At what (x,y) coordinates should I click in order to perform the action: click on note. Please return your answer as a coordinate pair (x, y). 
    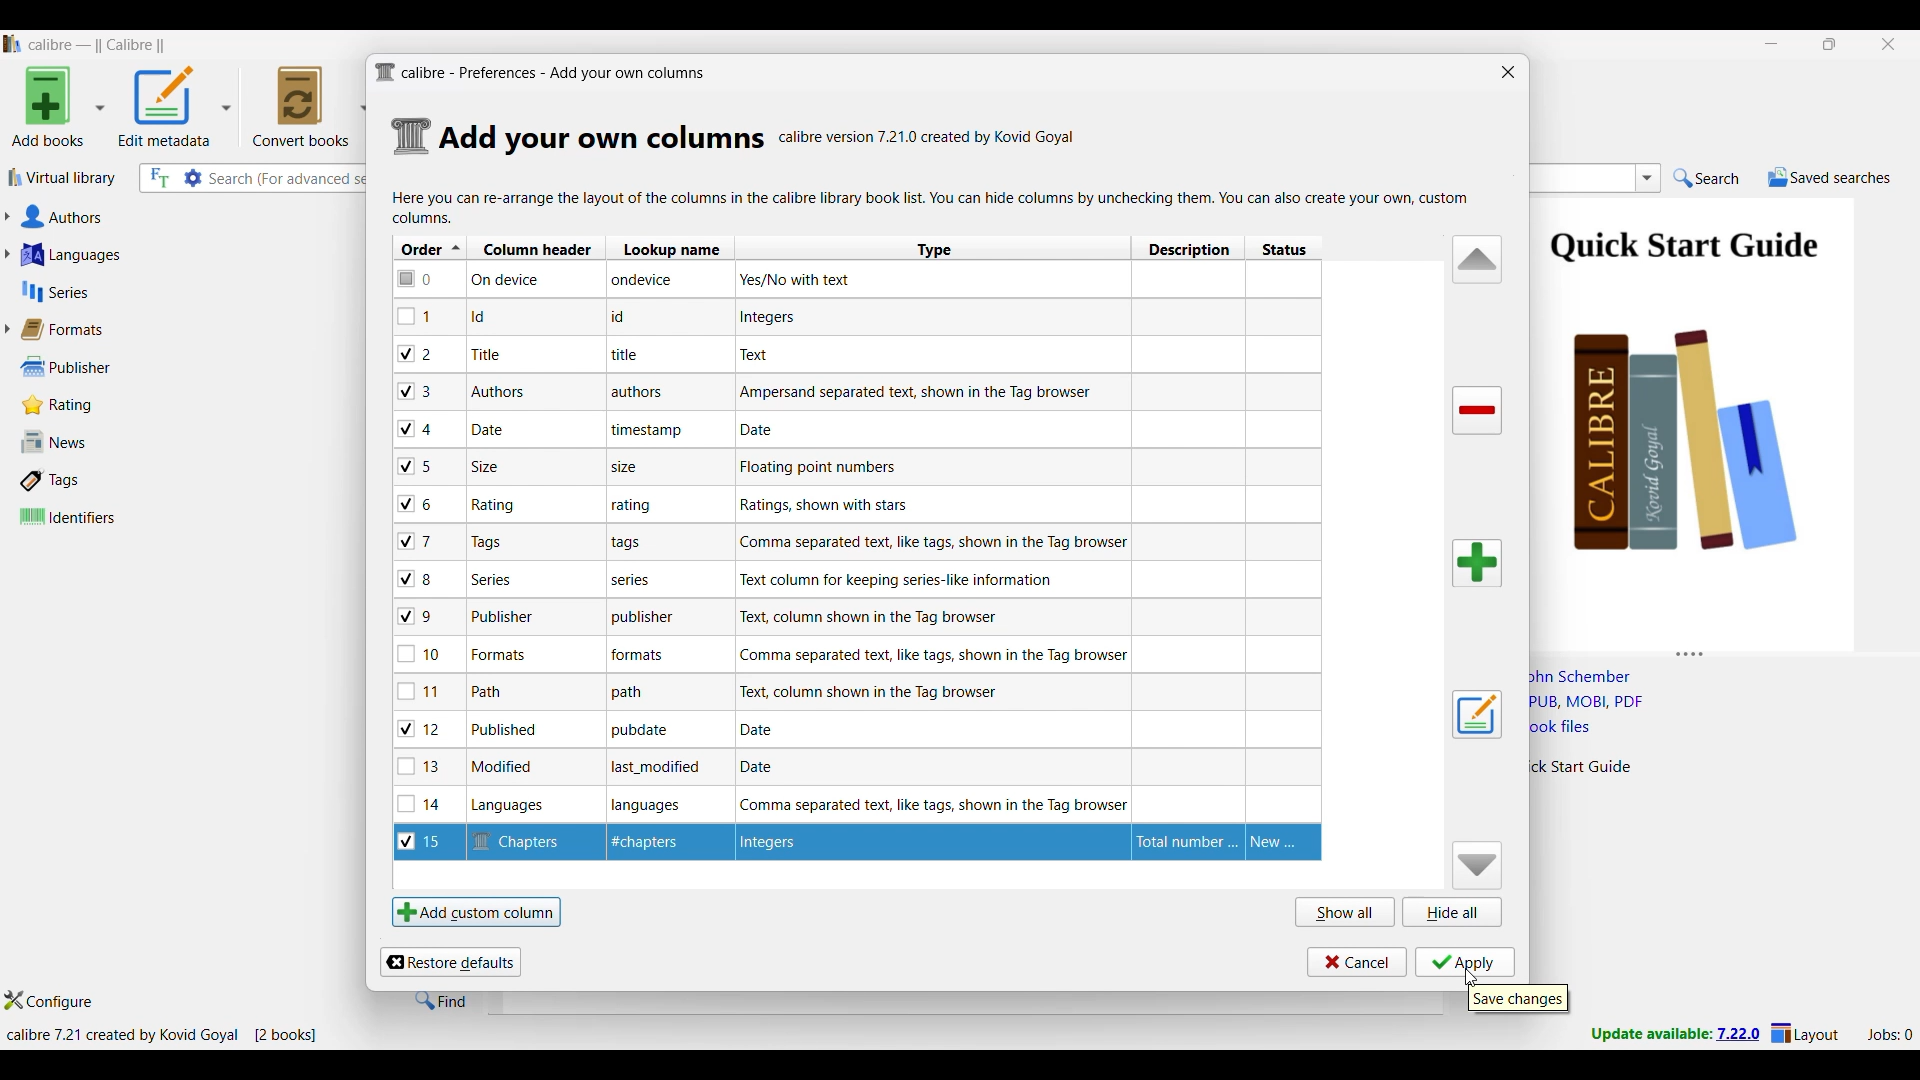
    Looking at the image, I should click on (651, 655).